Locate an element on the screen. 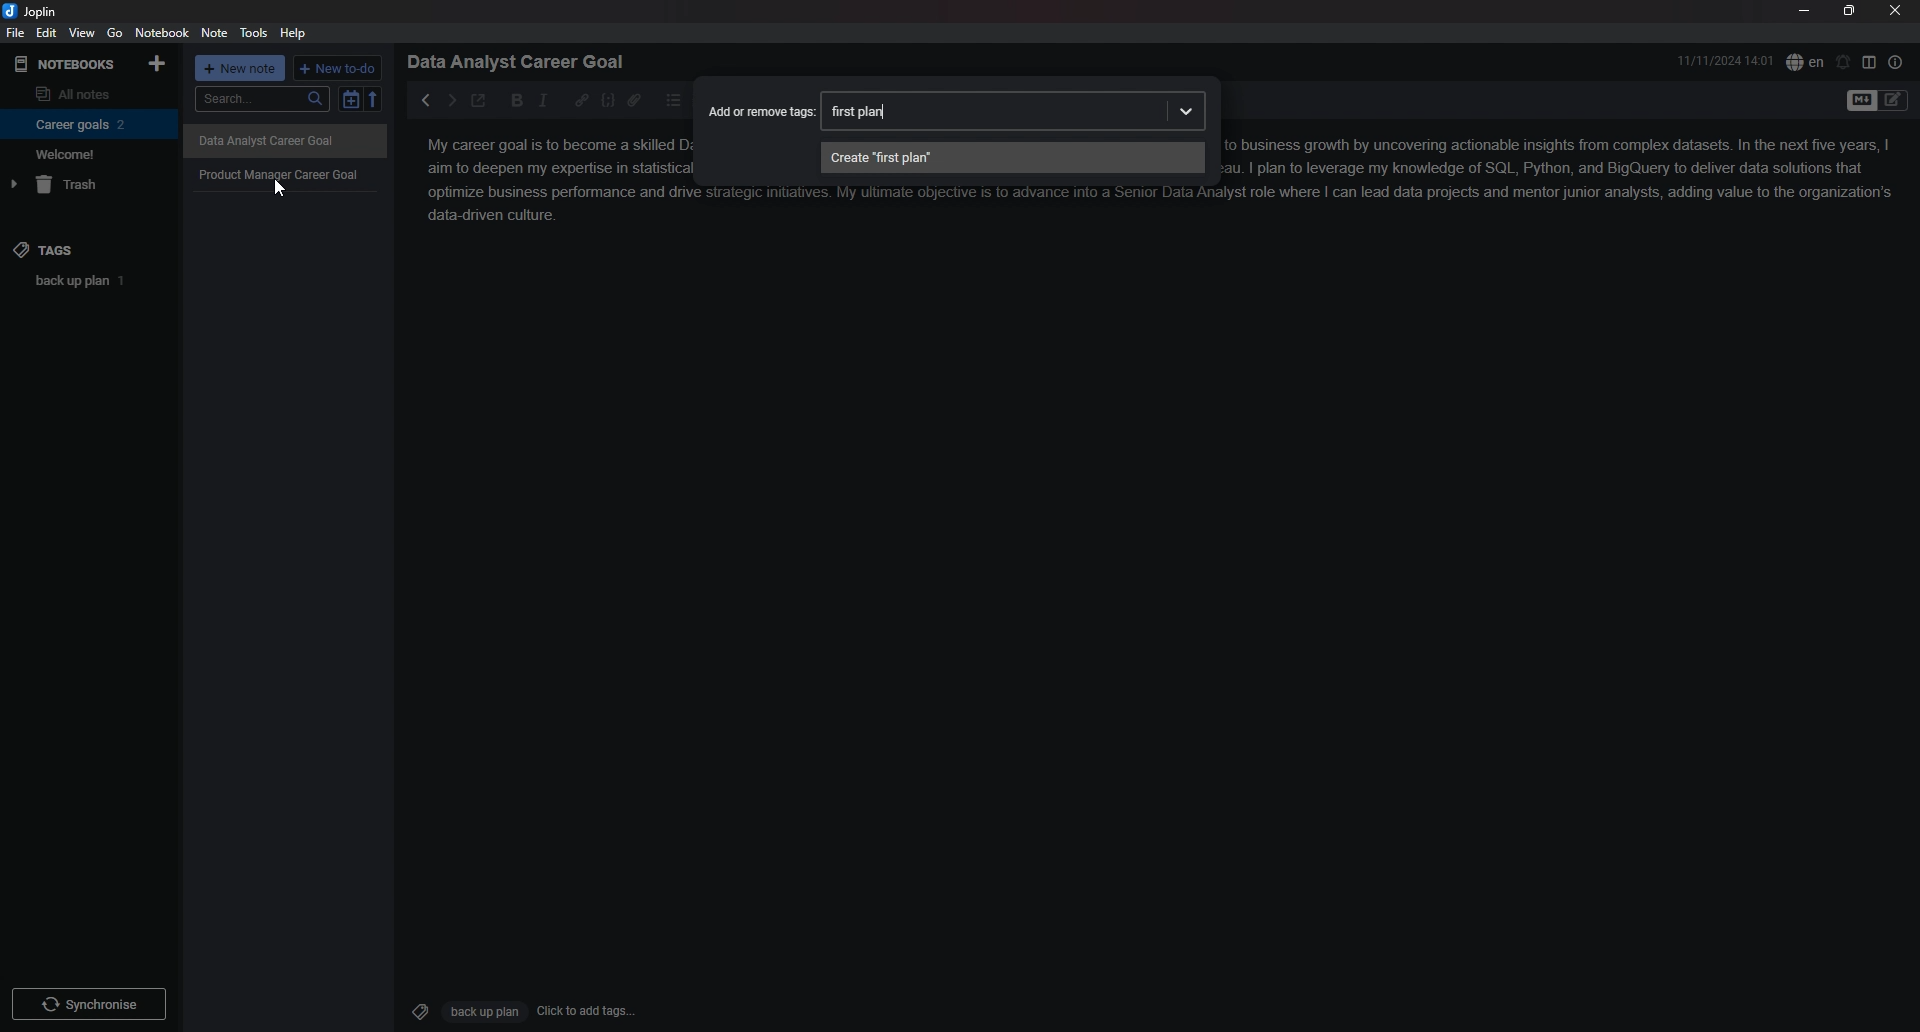  toggle editor layout is located at coordinates (1869, 61).